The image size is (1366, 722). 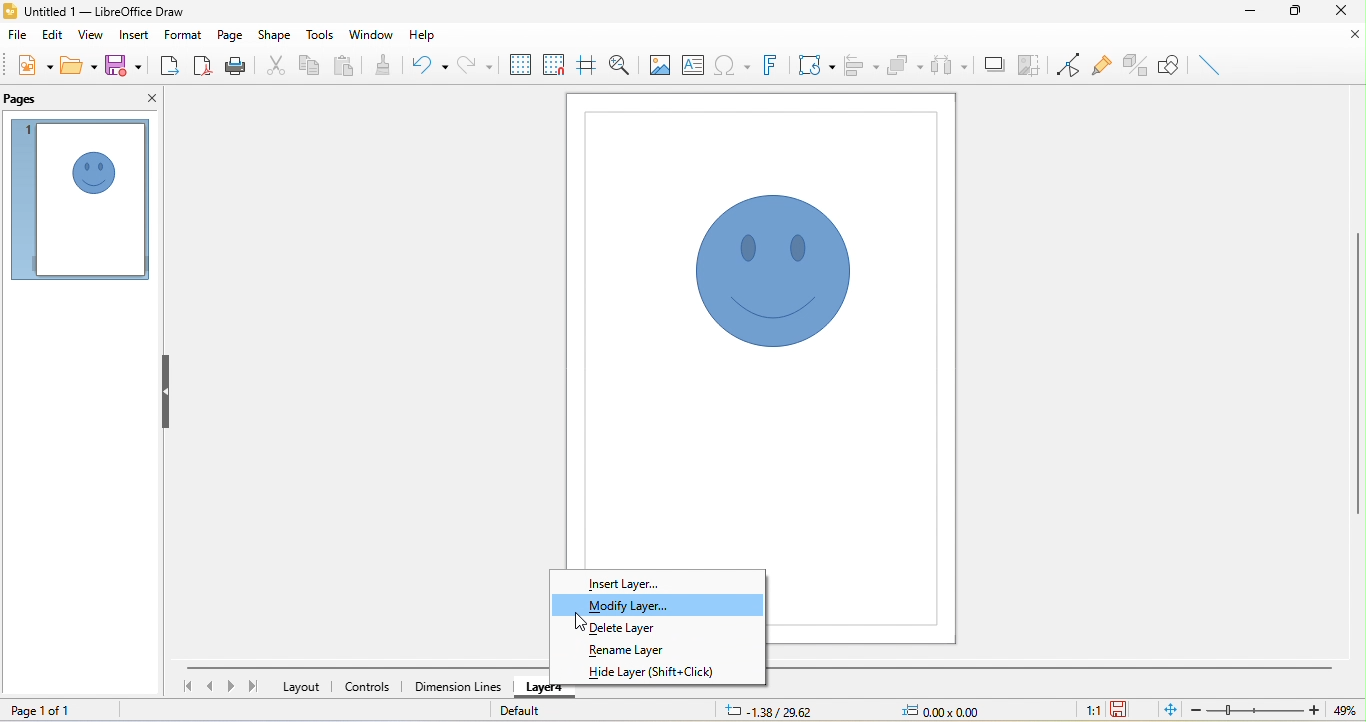 What do you see at coordinates (1030, 63) in the screenshot?
I see `crop image` at bounding box center [1030, 63].